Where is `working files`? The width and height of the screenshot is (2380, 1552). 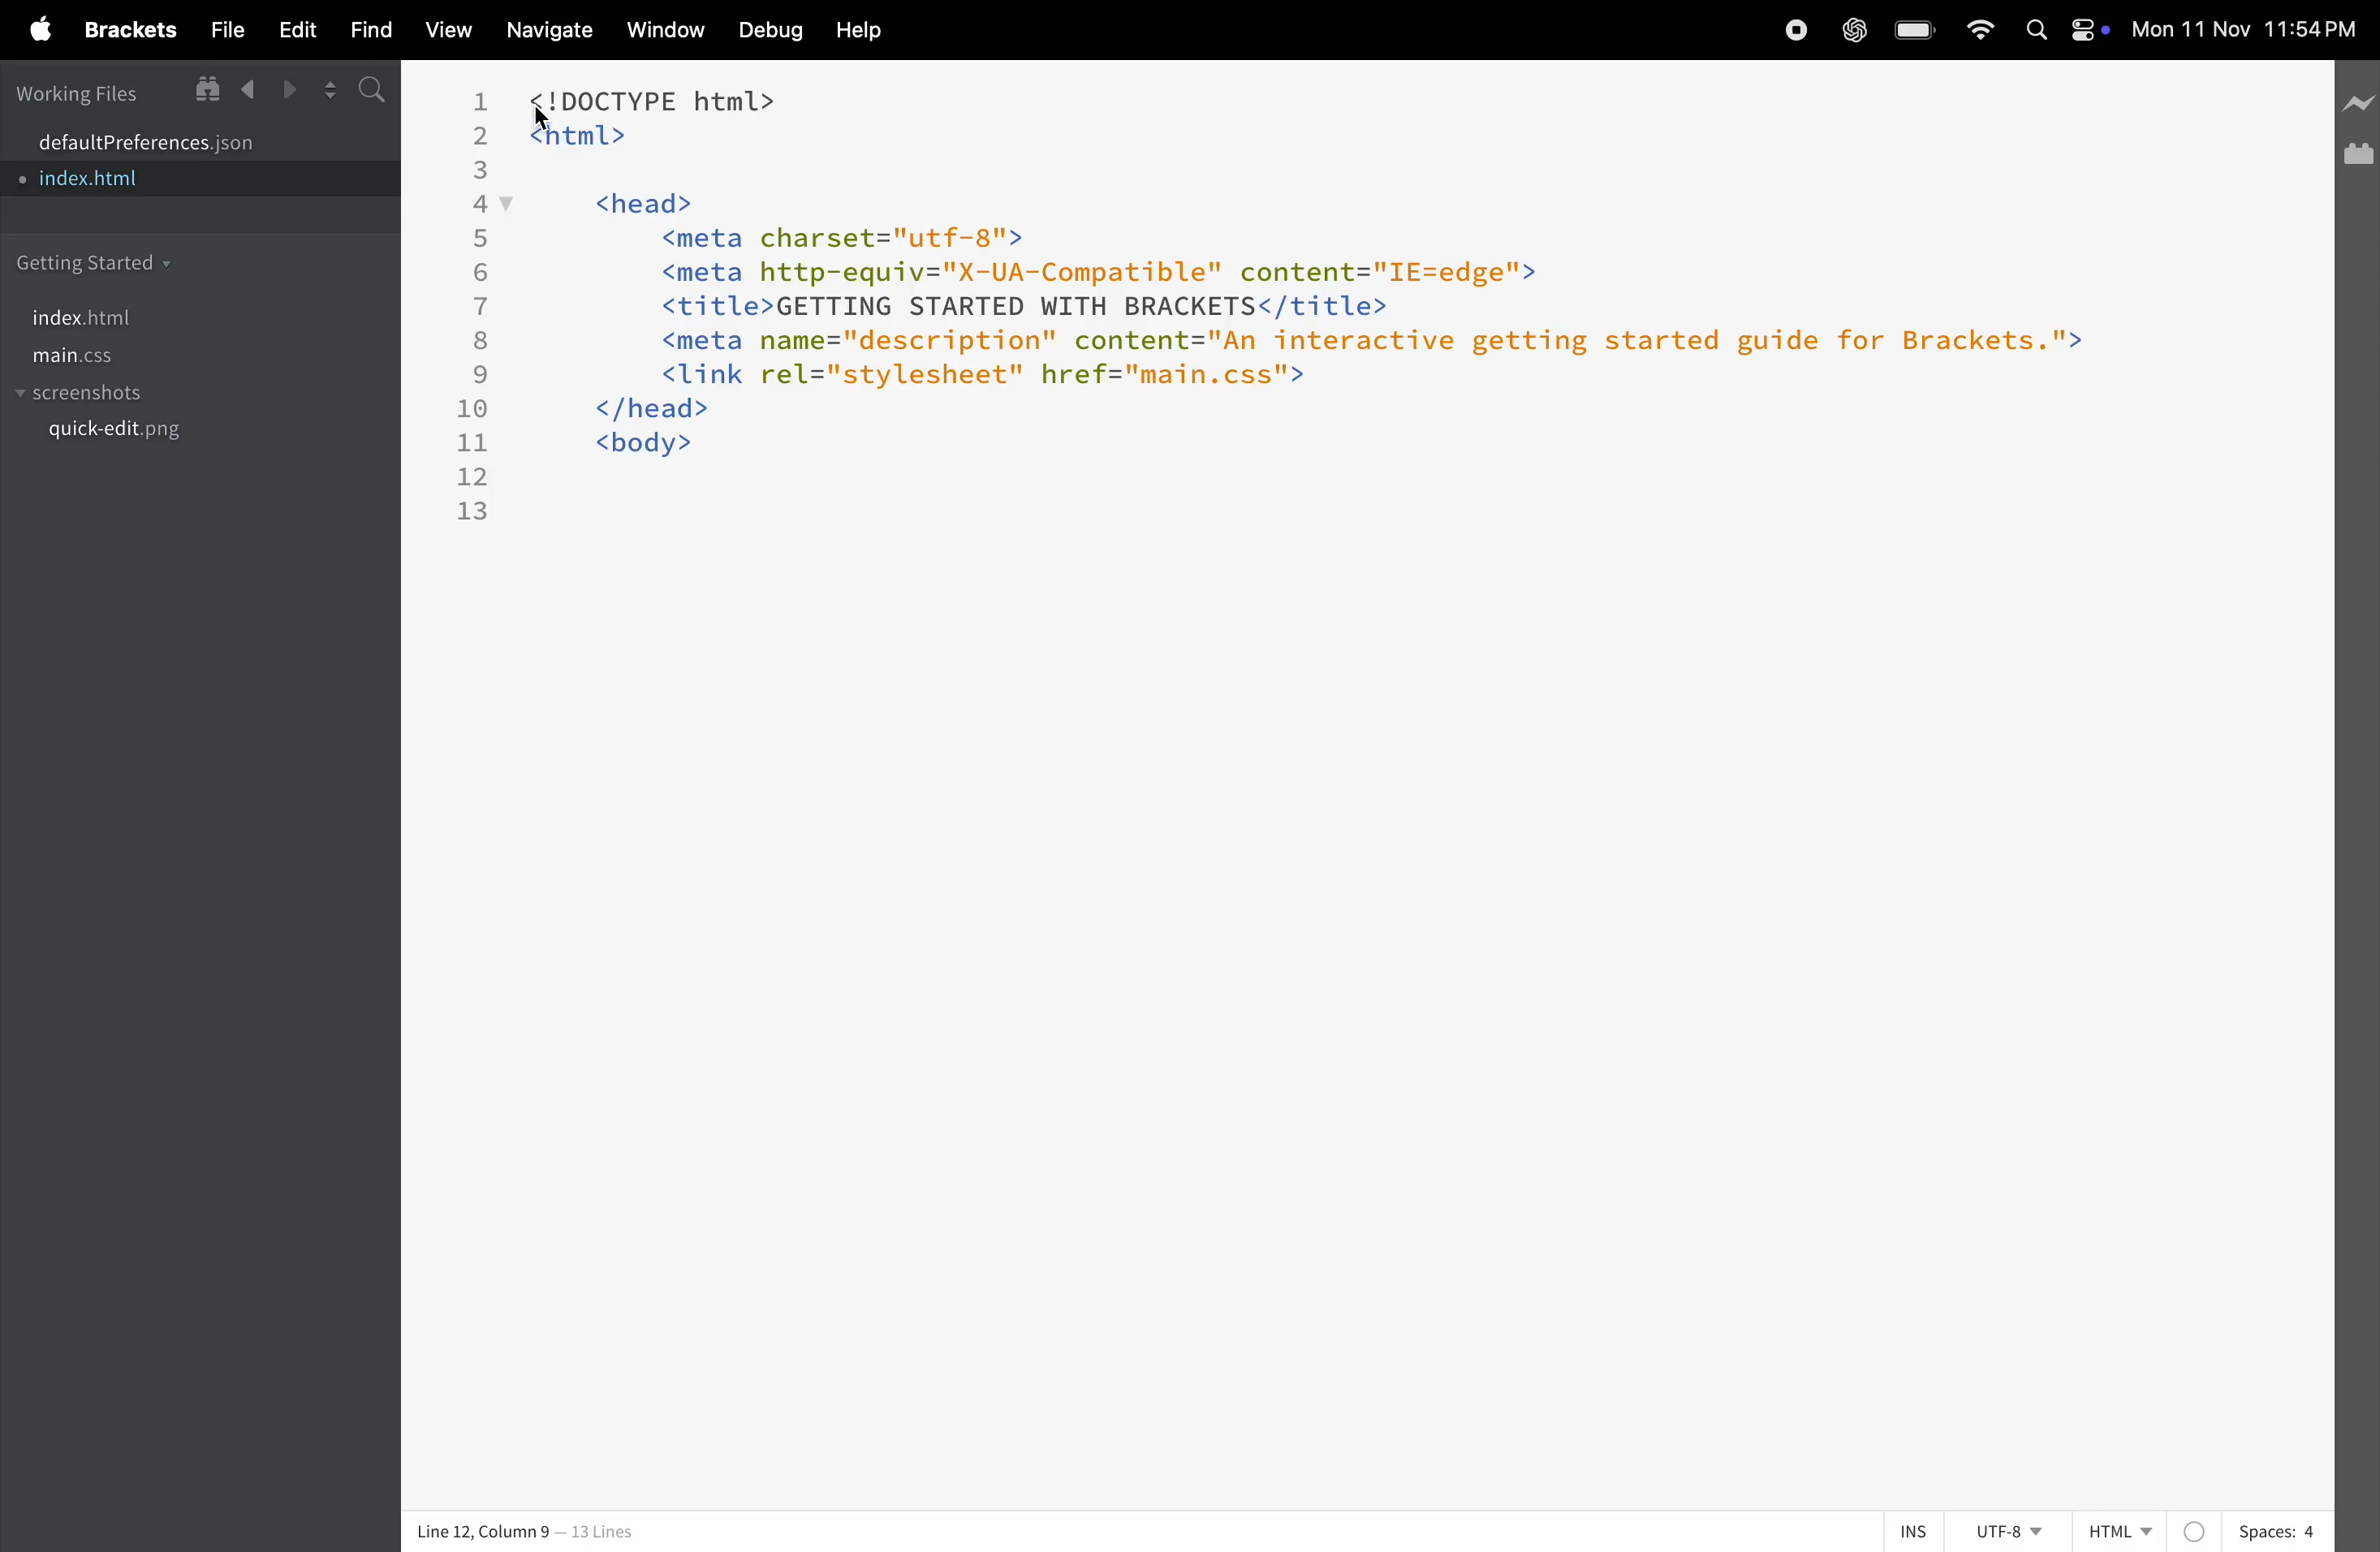 working files is located at coordinates (78, 92).